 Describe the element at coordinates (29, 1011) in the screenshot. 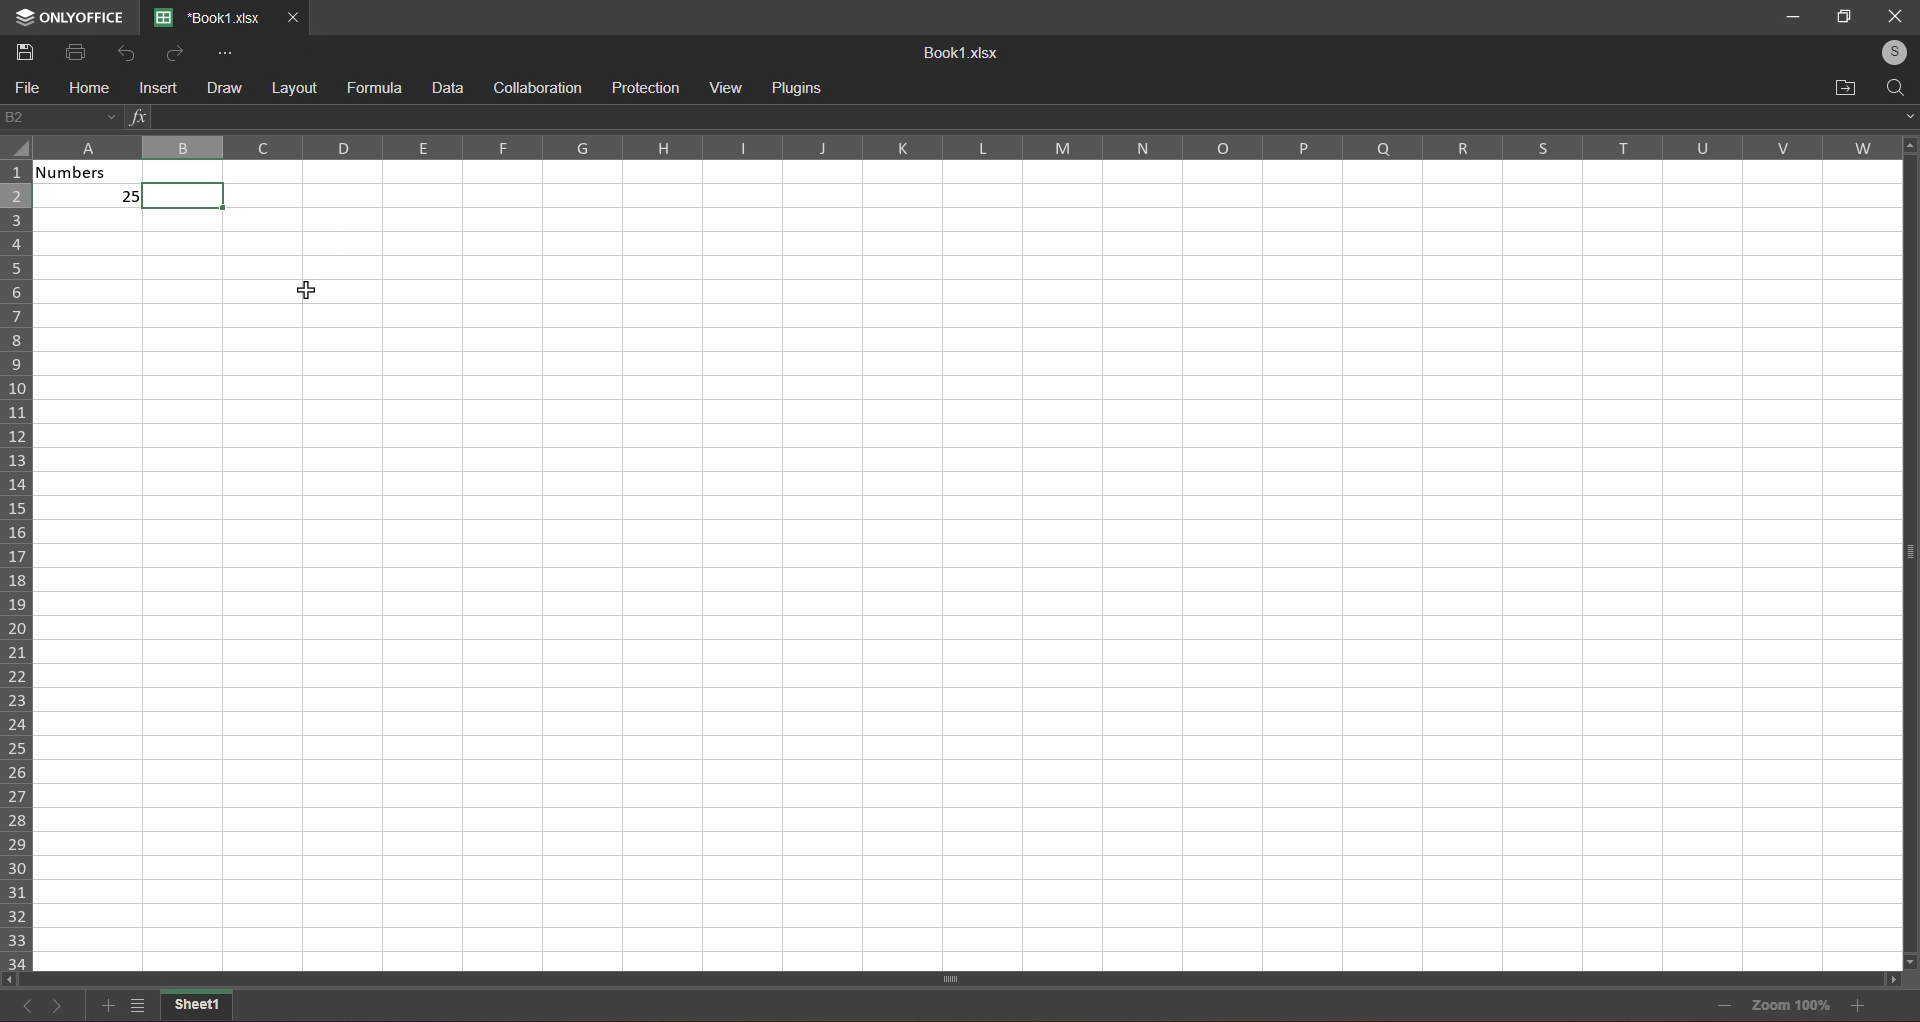

I see `previous` at that location.